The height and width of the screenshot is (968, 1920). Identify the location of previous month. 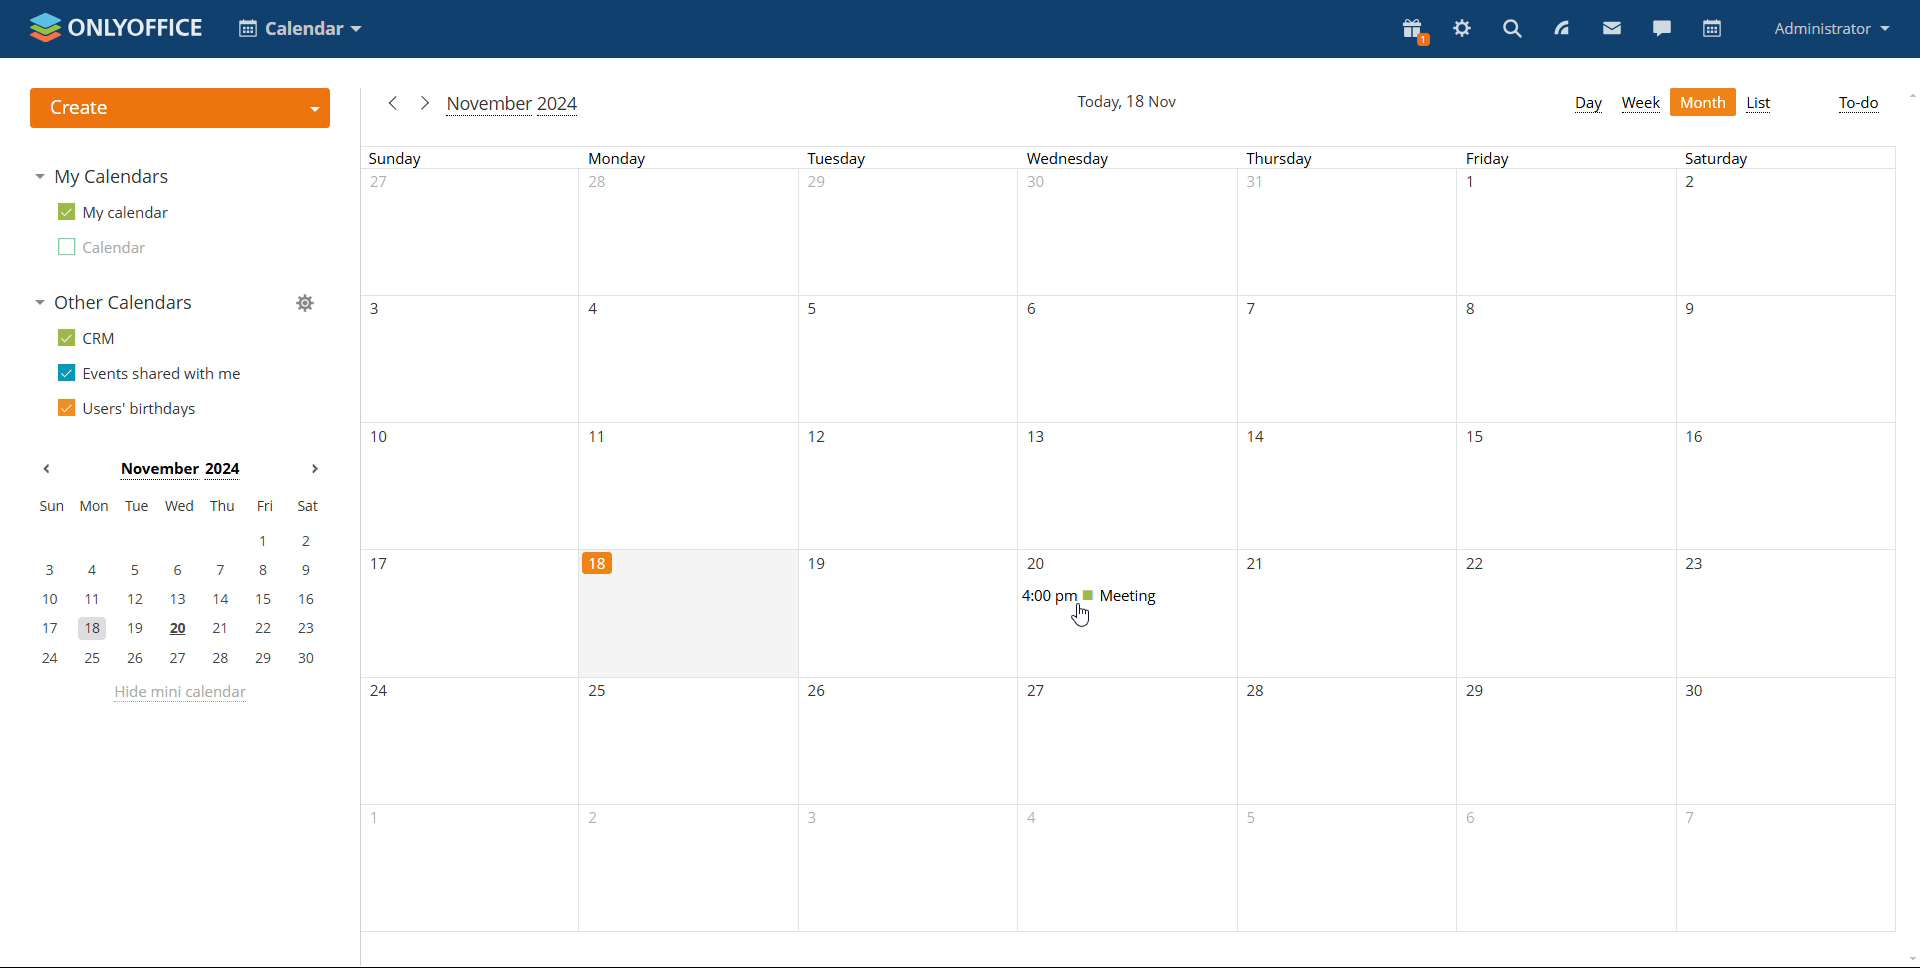
(46, 469).